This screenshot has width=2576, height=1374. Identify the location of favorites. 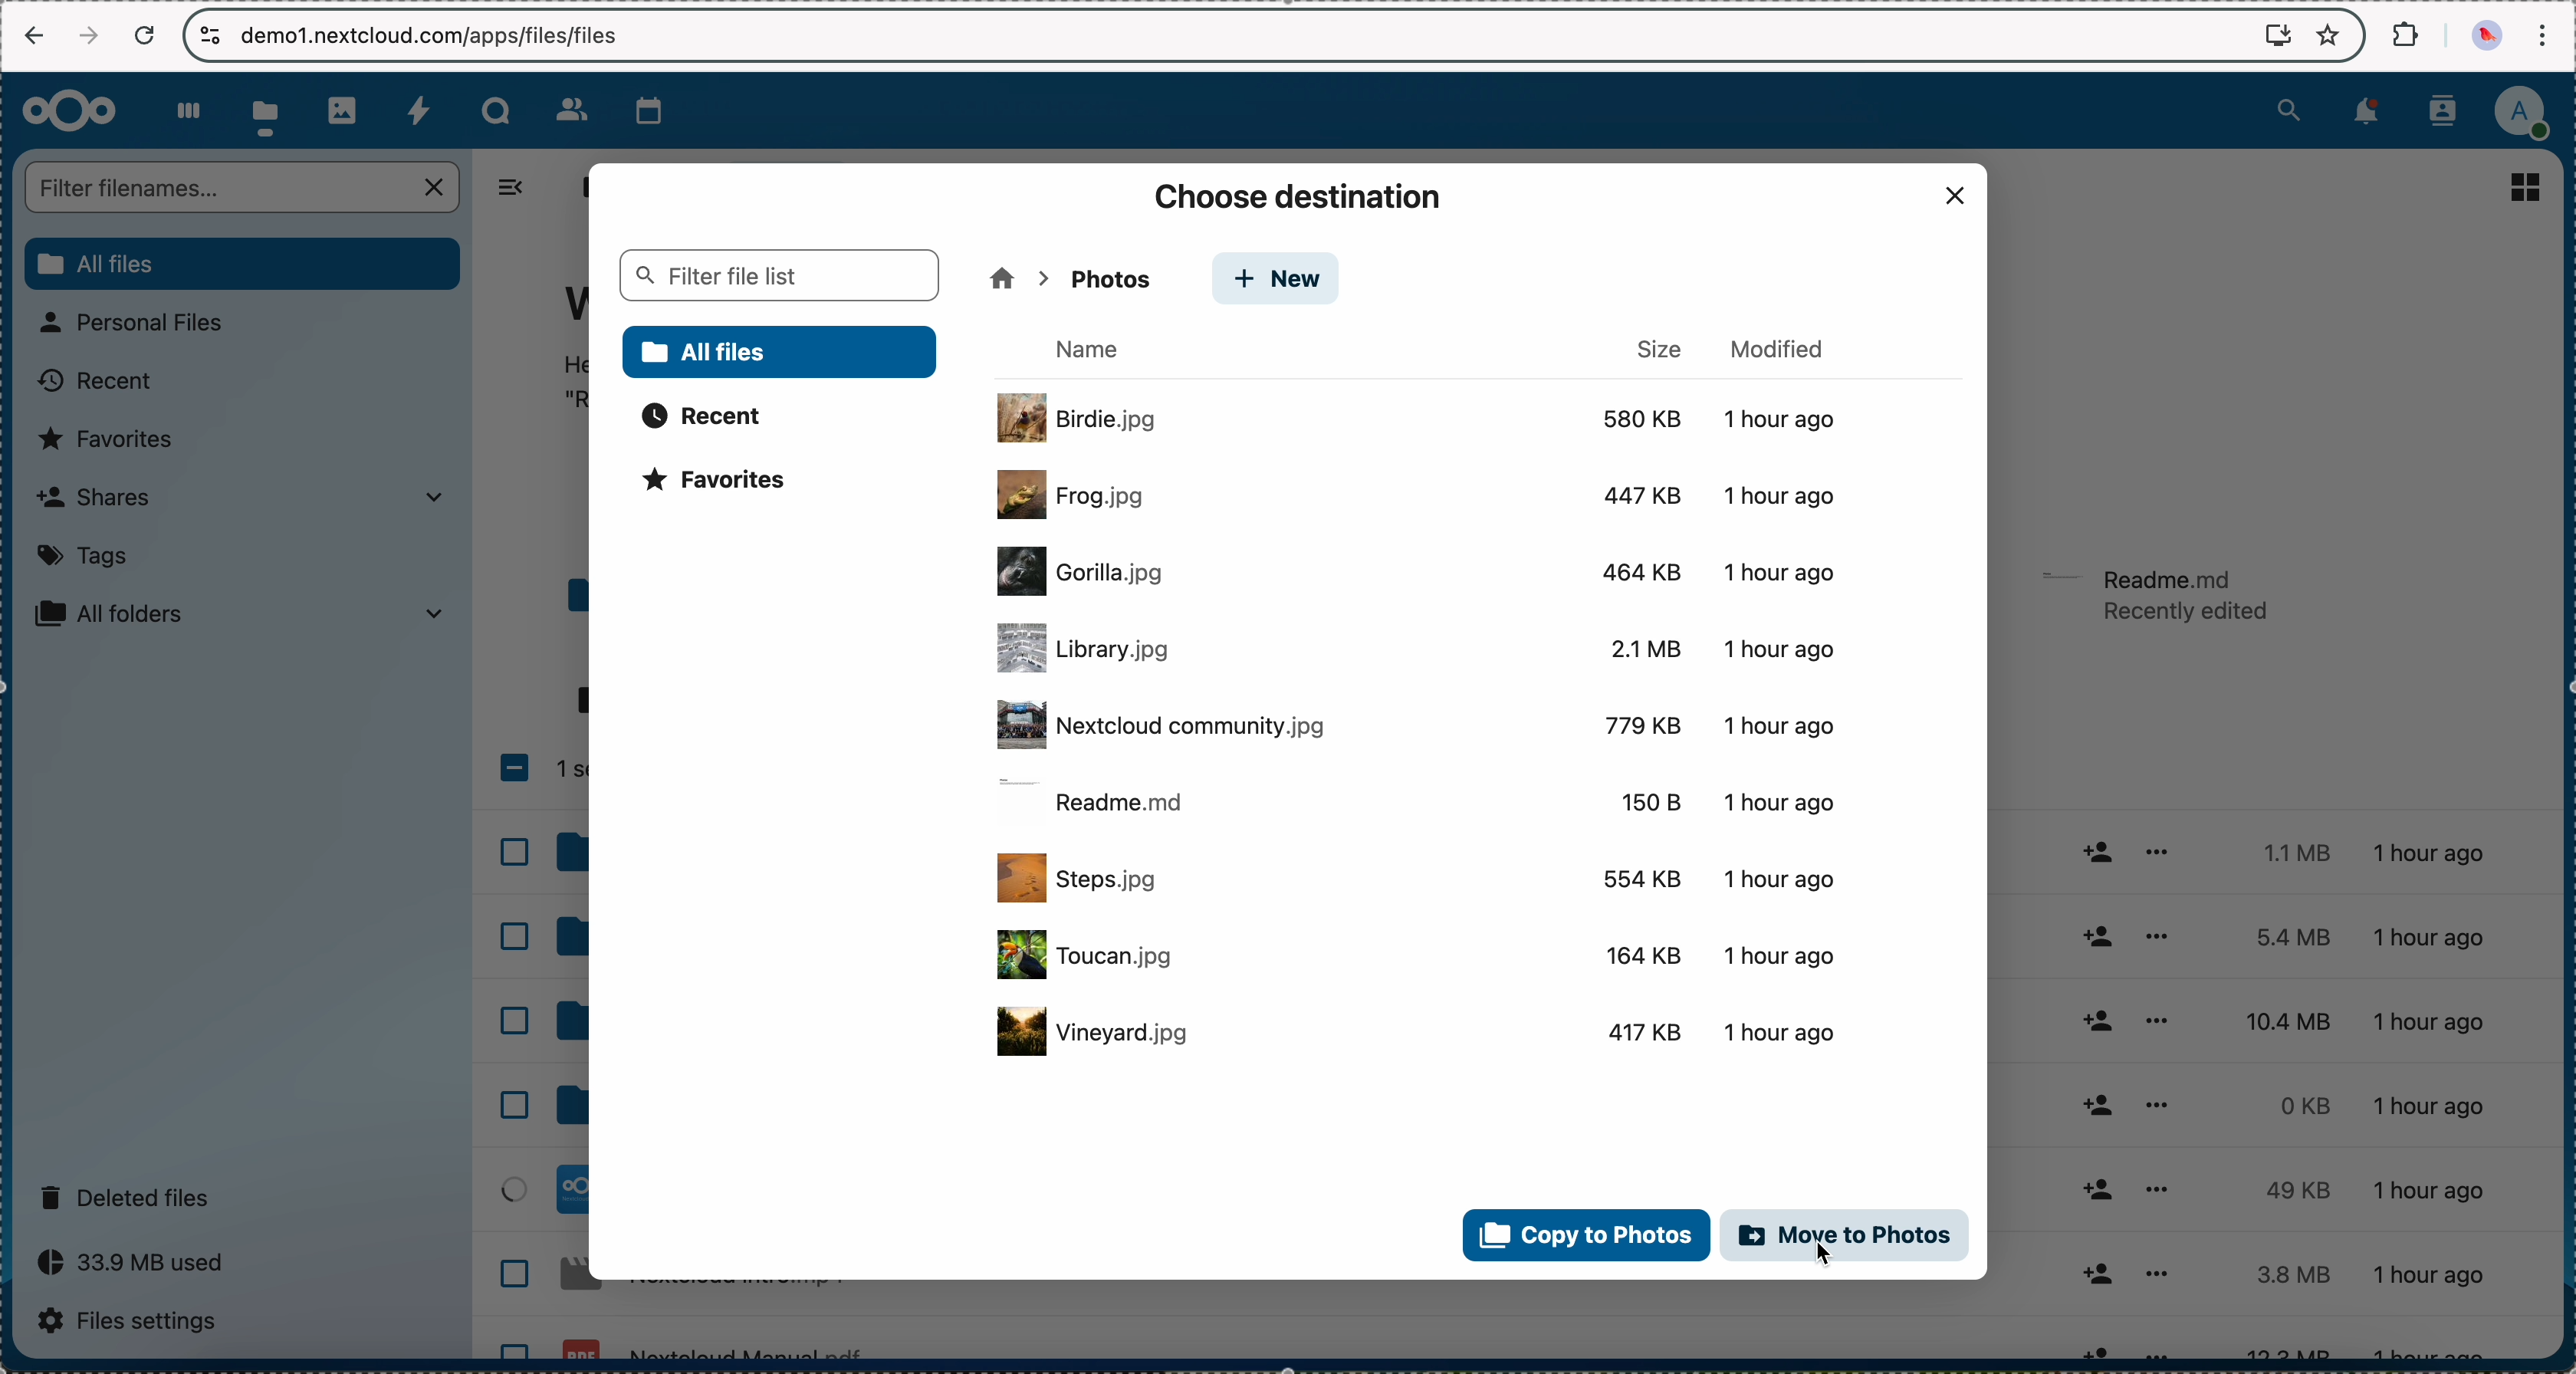
(114, 439).